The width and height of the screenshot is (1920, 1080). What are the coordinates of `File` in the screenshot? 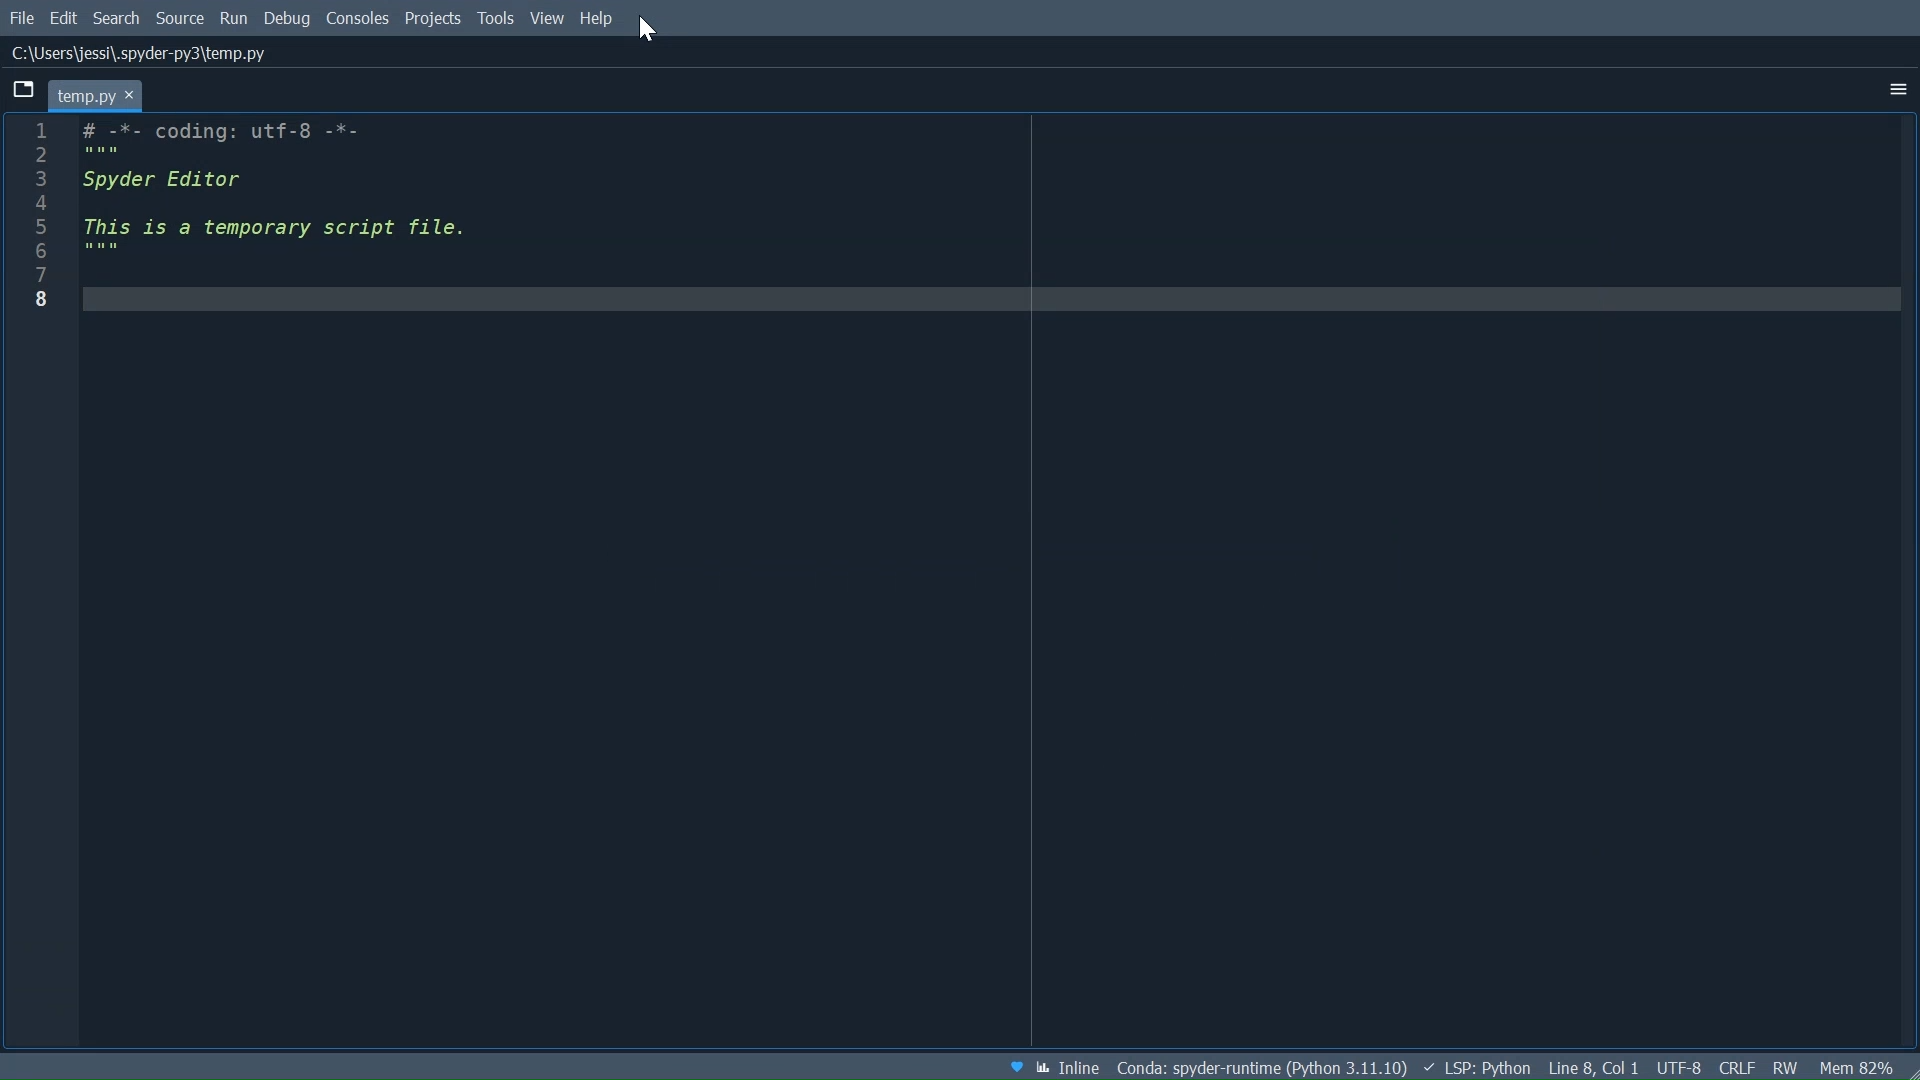 It's located at (21, 19).